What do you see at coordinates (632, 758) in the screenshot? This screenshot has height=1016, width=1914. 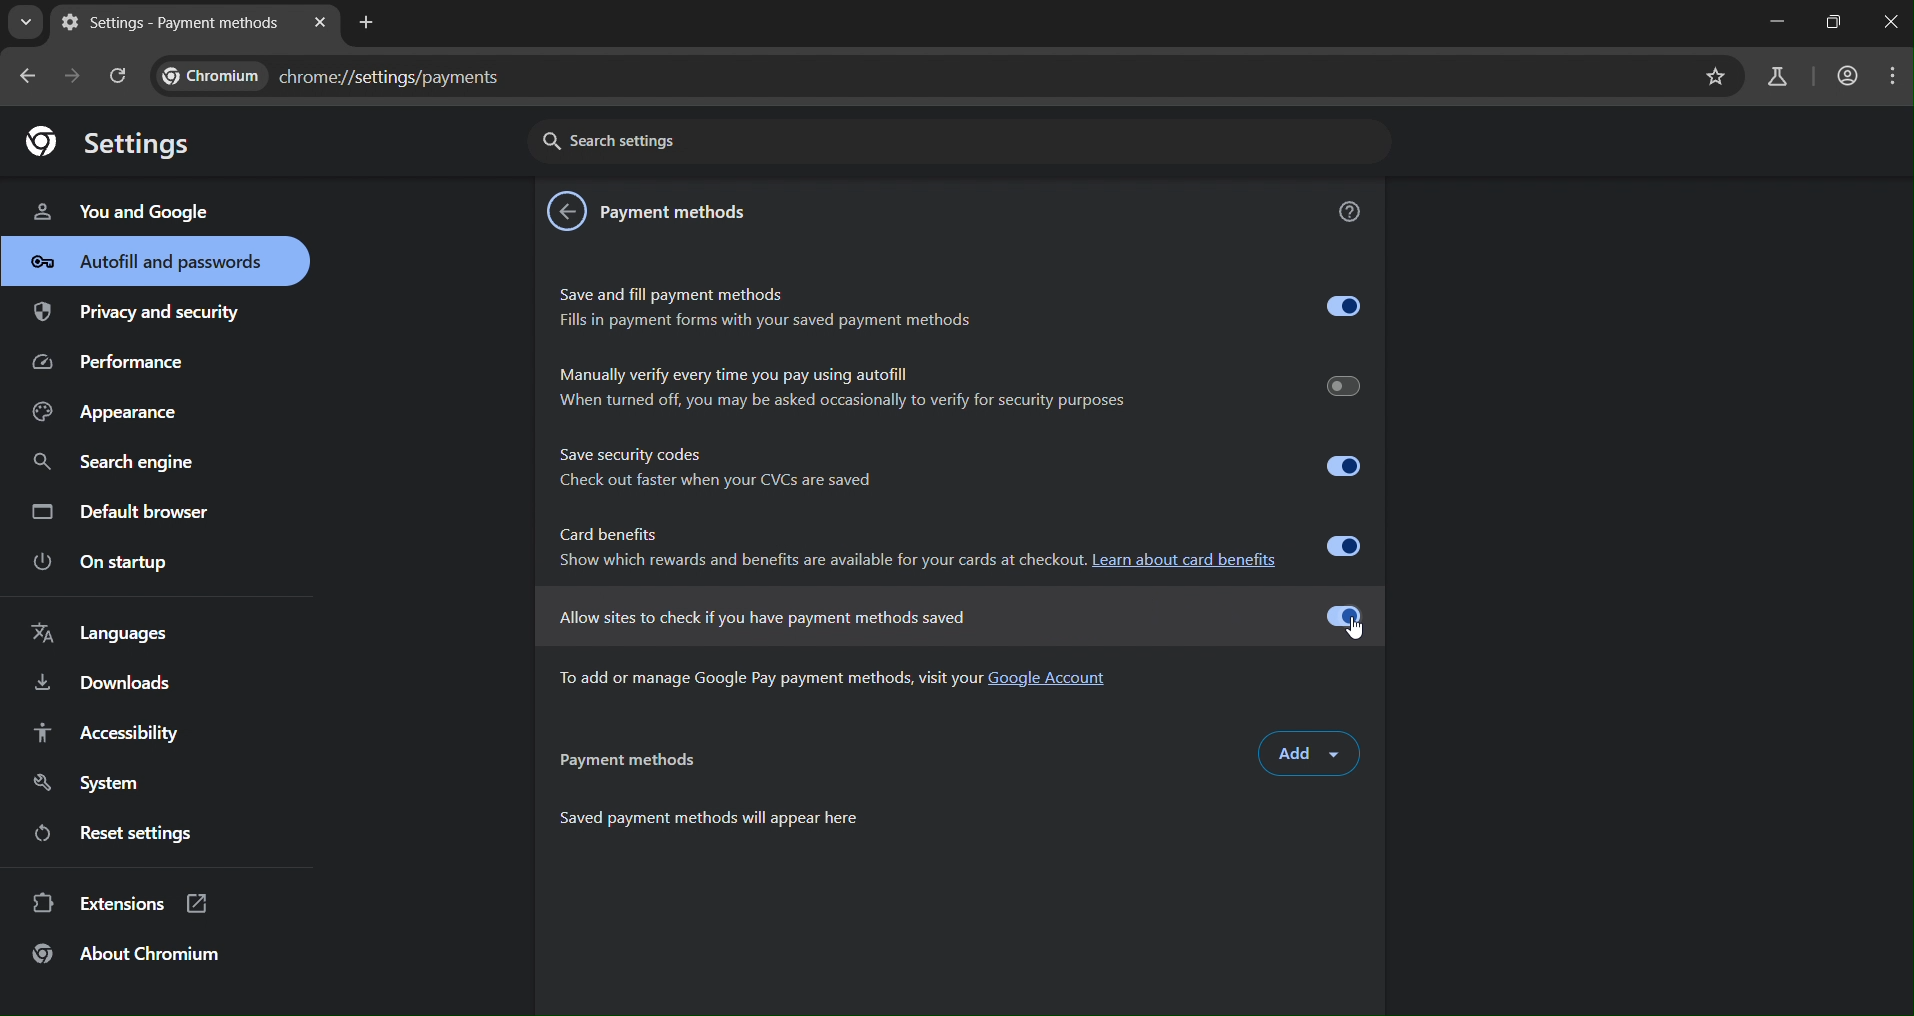 I see `paymentmethods` at bounding box center [632, 758].